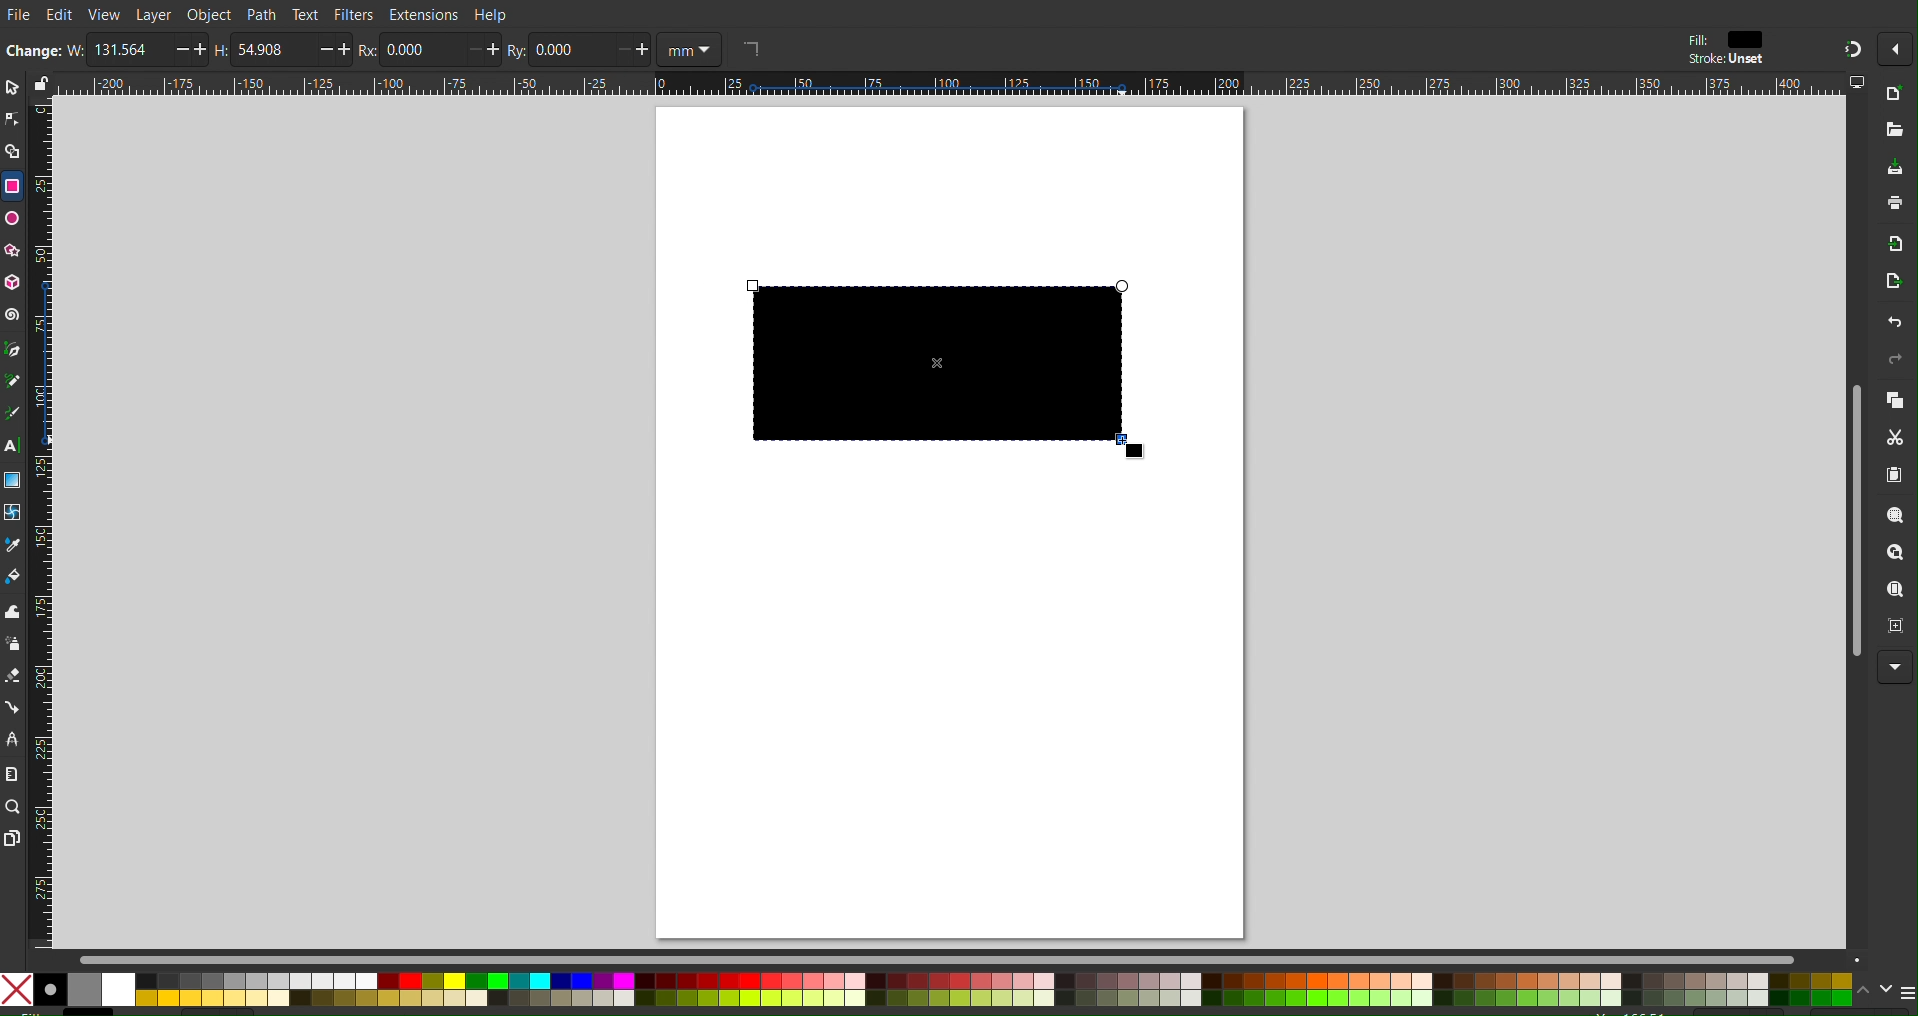 This screenshot has width=1918, height=1016. I want to click on H, so click(219, 49).